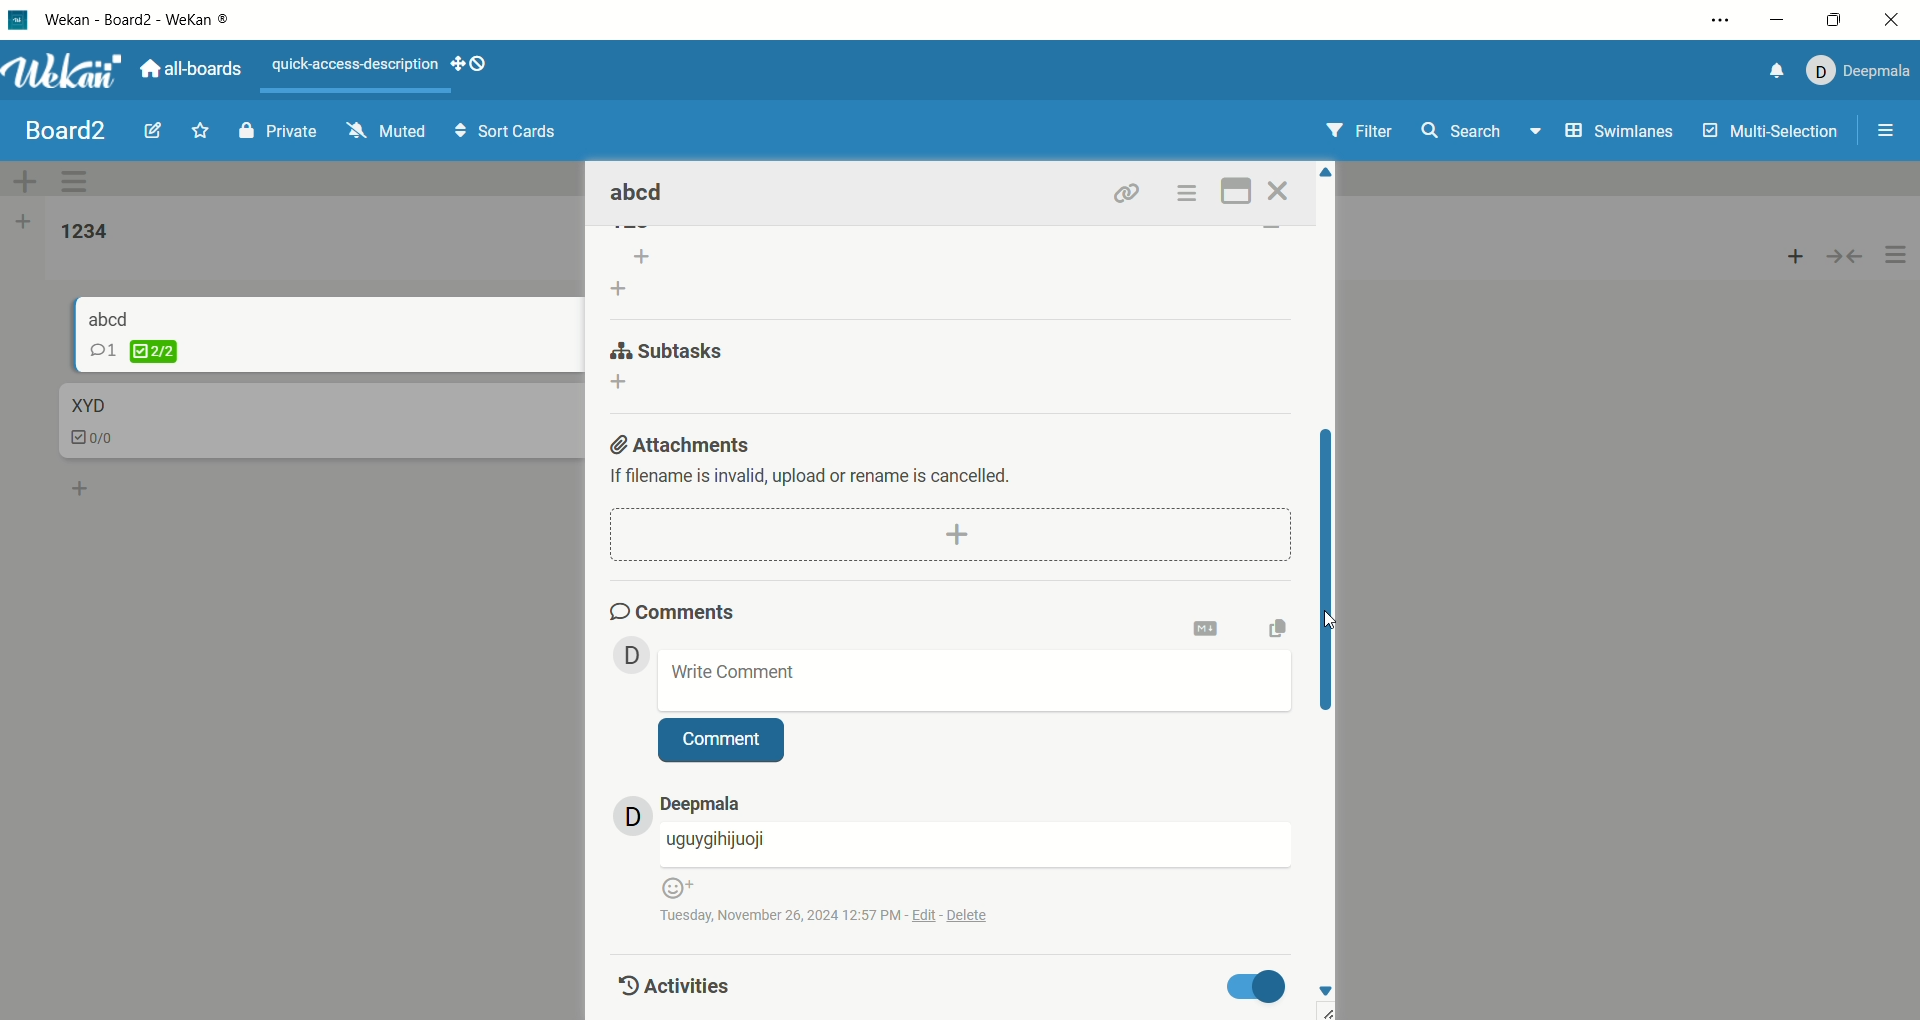 The height and width of the screenshot is (1020, 1920). Describe the element at coordinates (1282, 191) in the screenshot. I see `close` at that location.